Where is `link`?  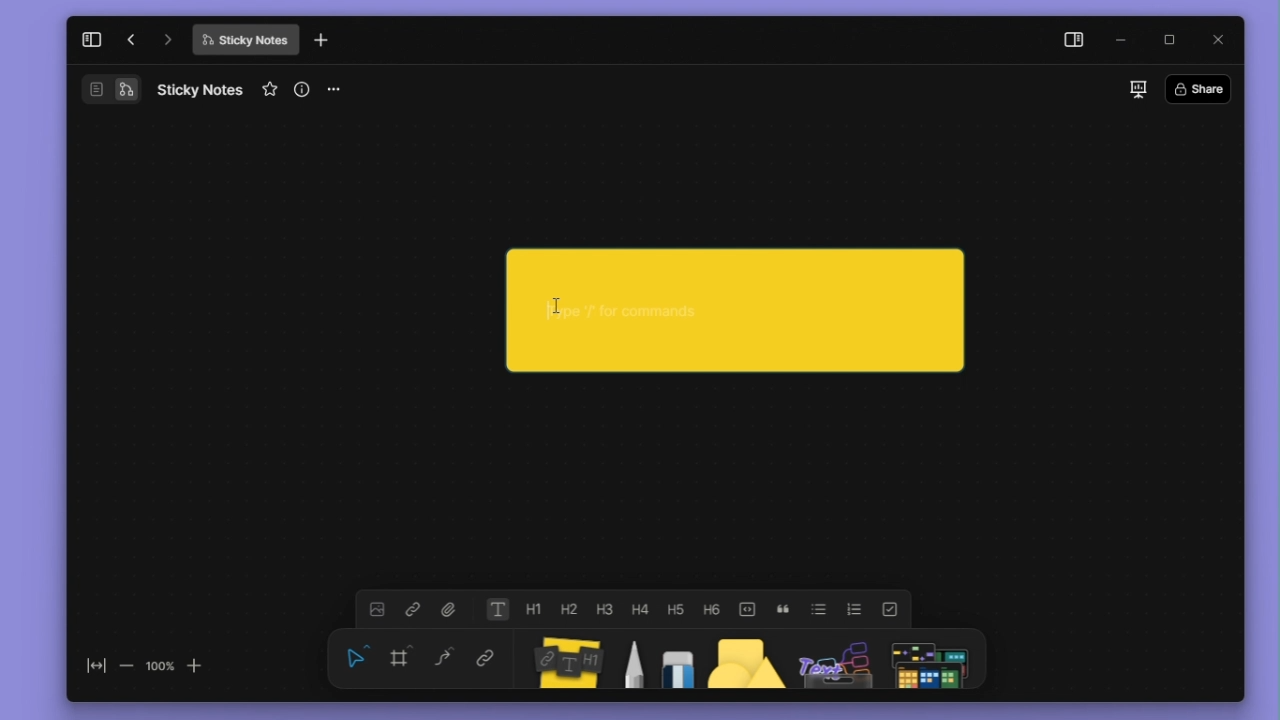
link is located at coordinates (418, 611).